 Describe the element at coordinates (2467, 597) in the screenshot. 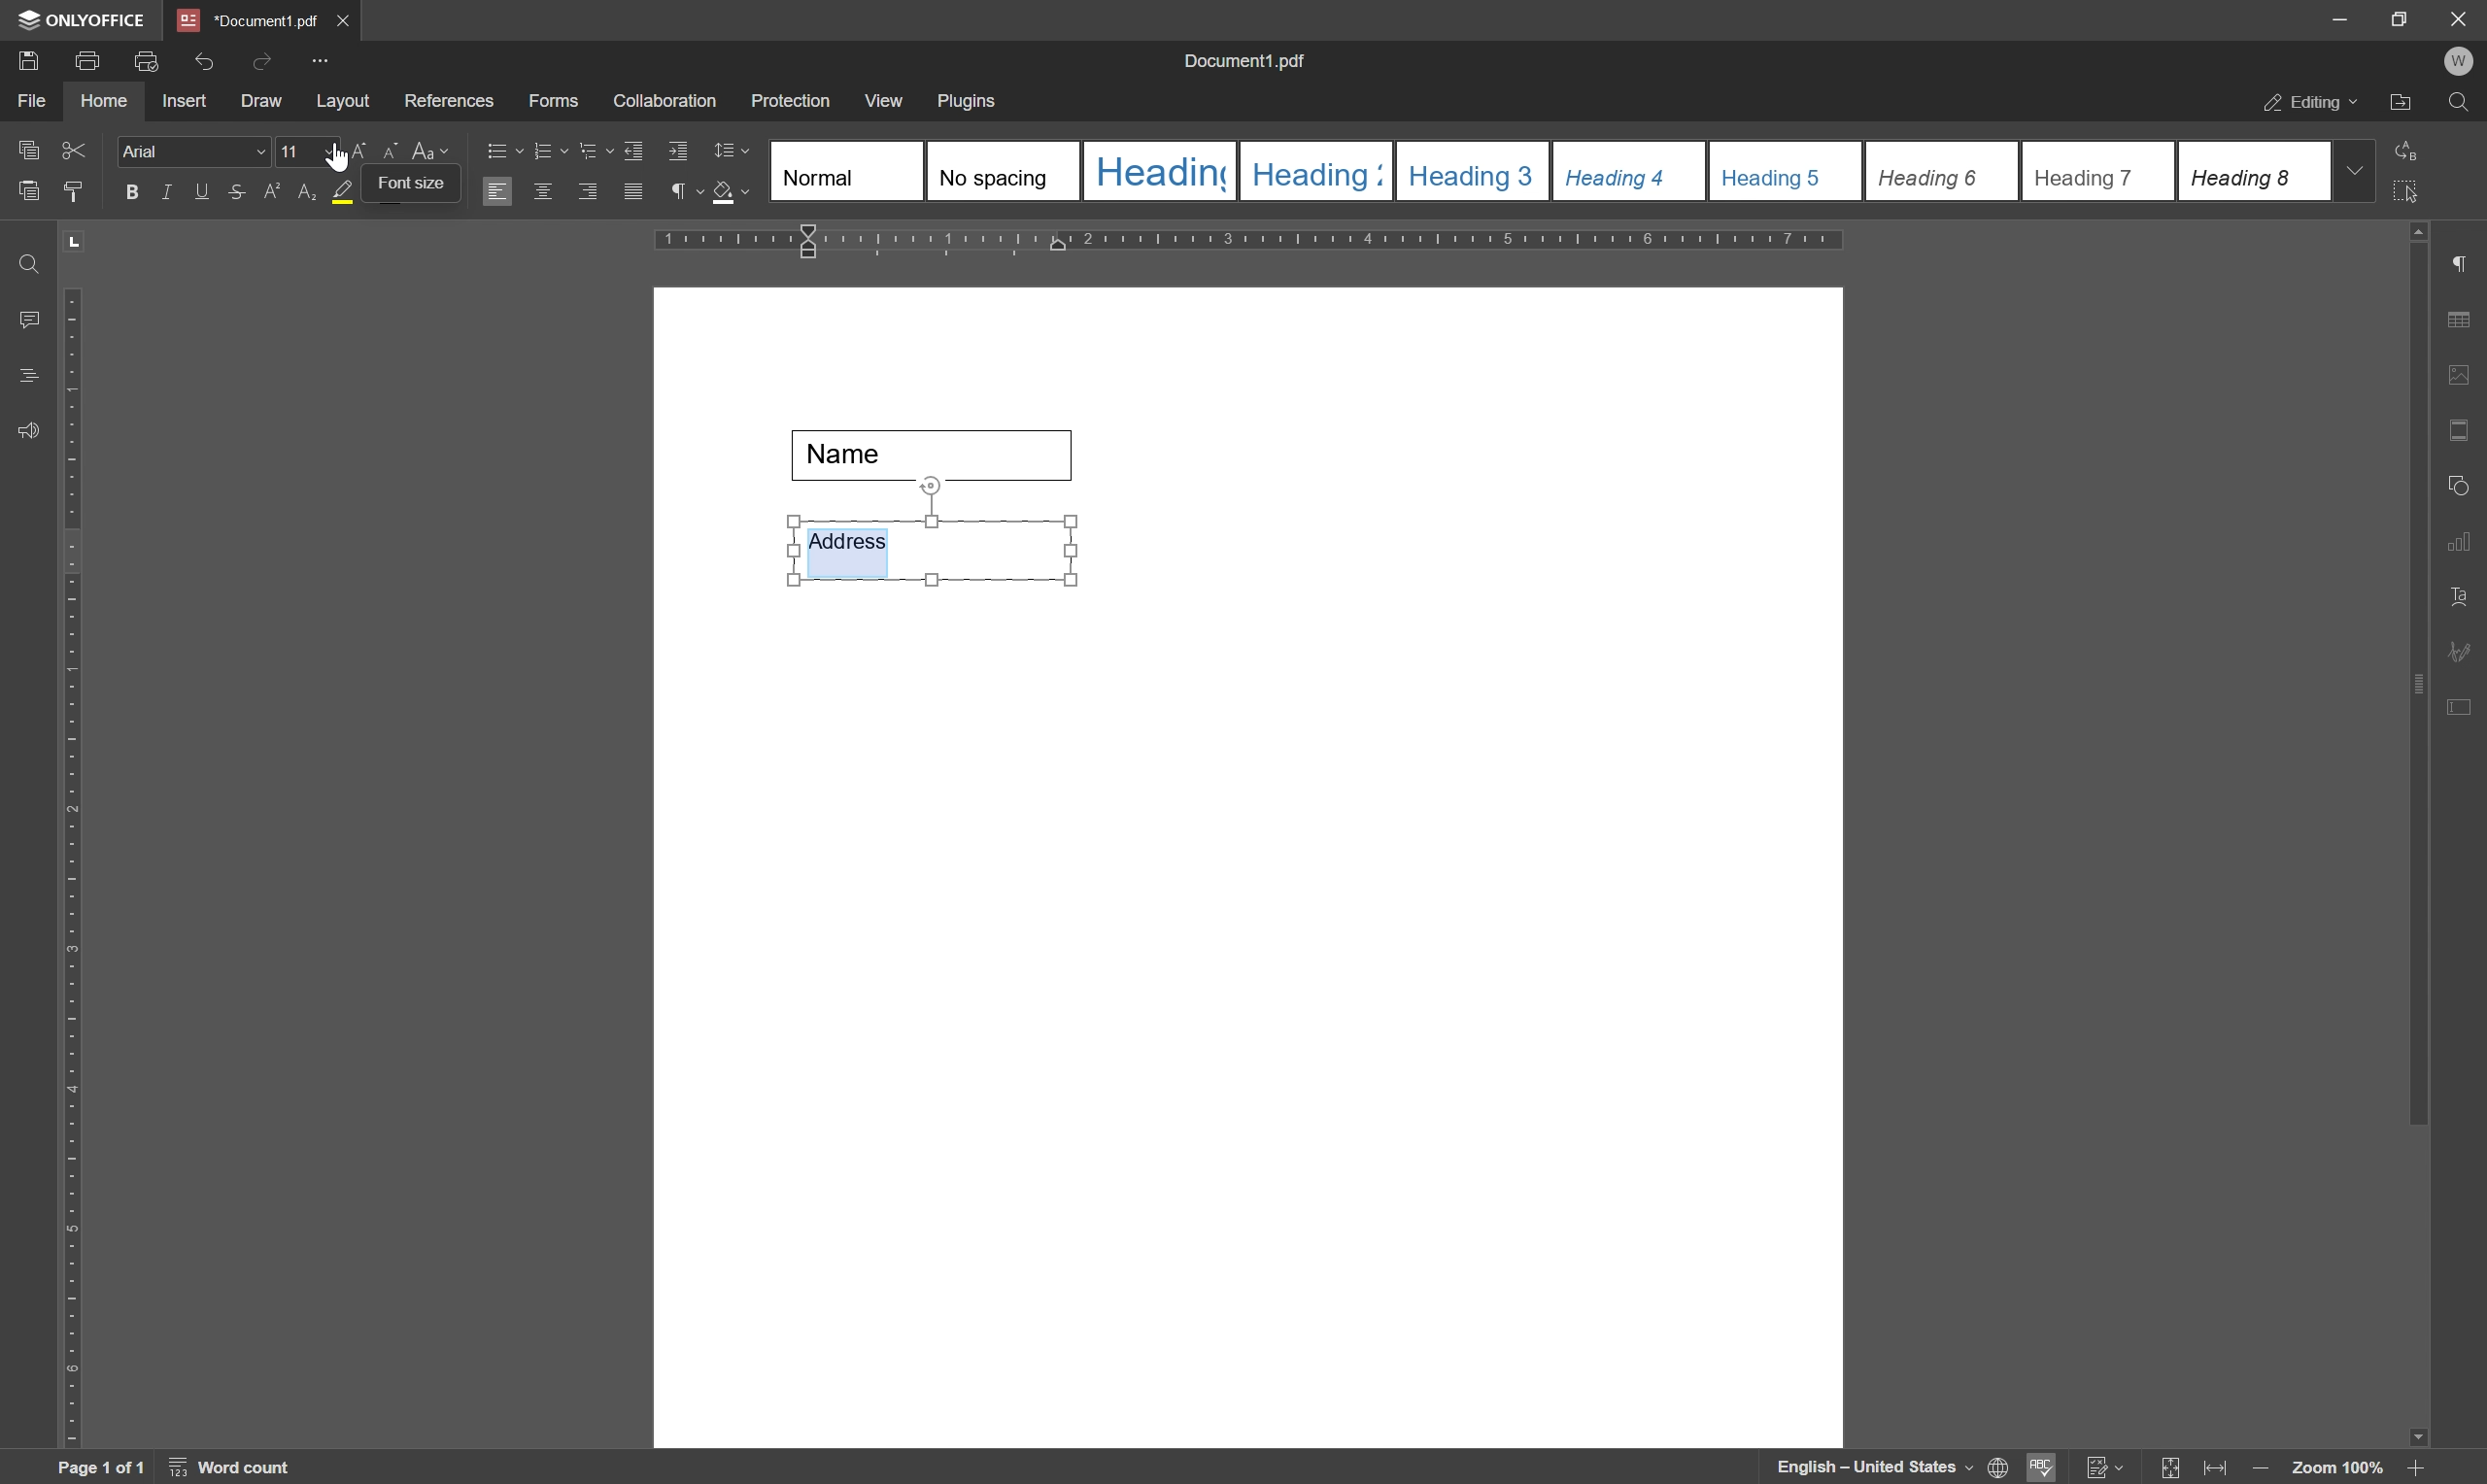

I see `text art settings` at that location.